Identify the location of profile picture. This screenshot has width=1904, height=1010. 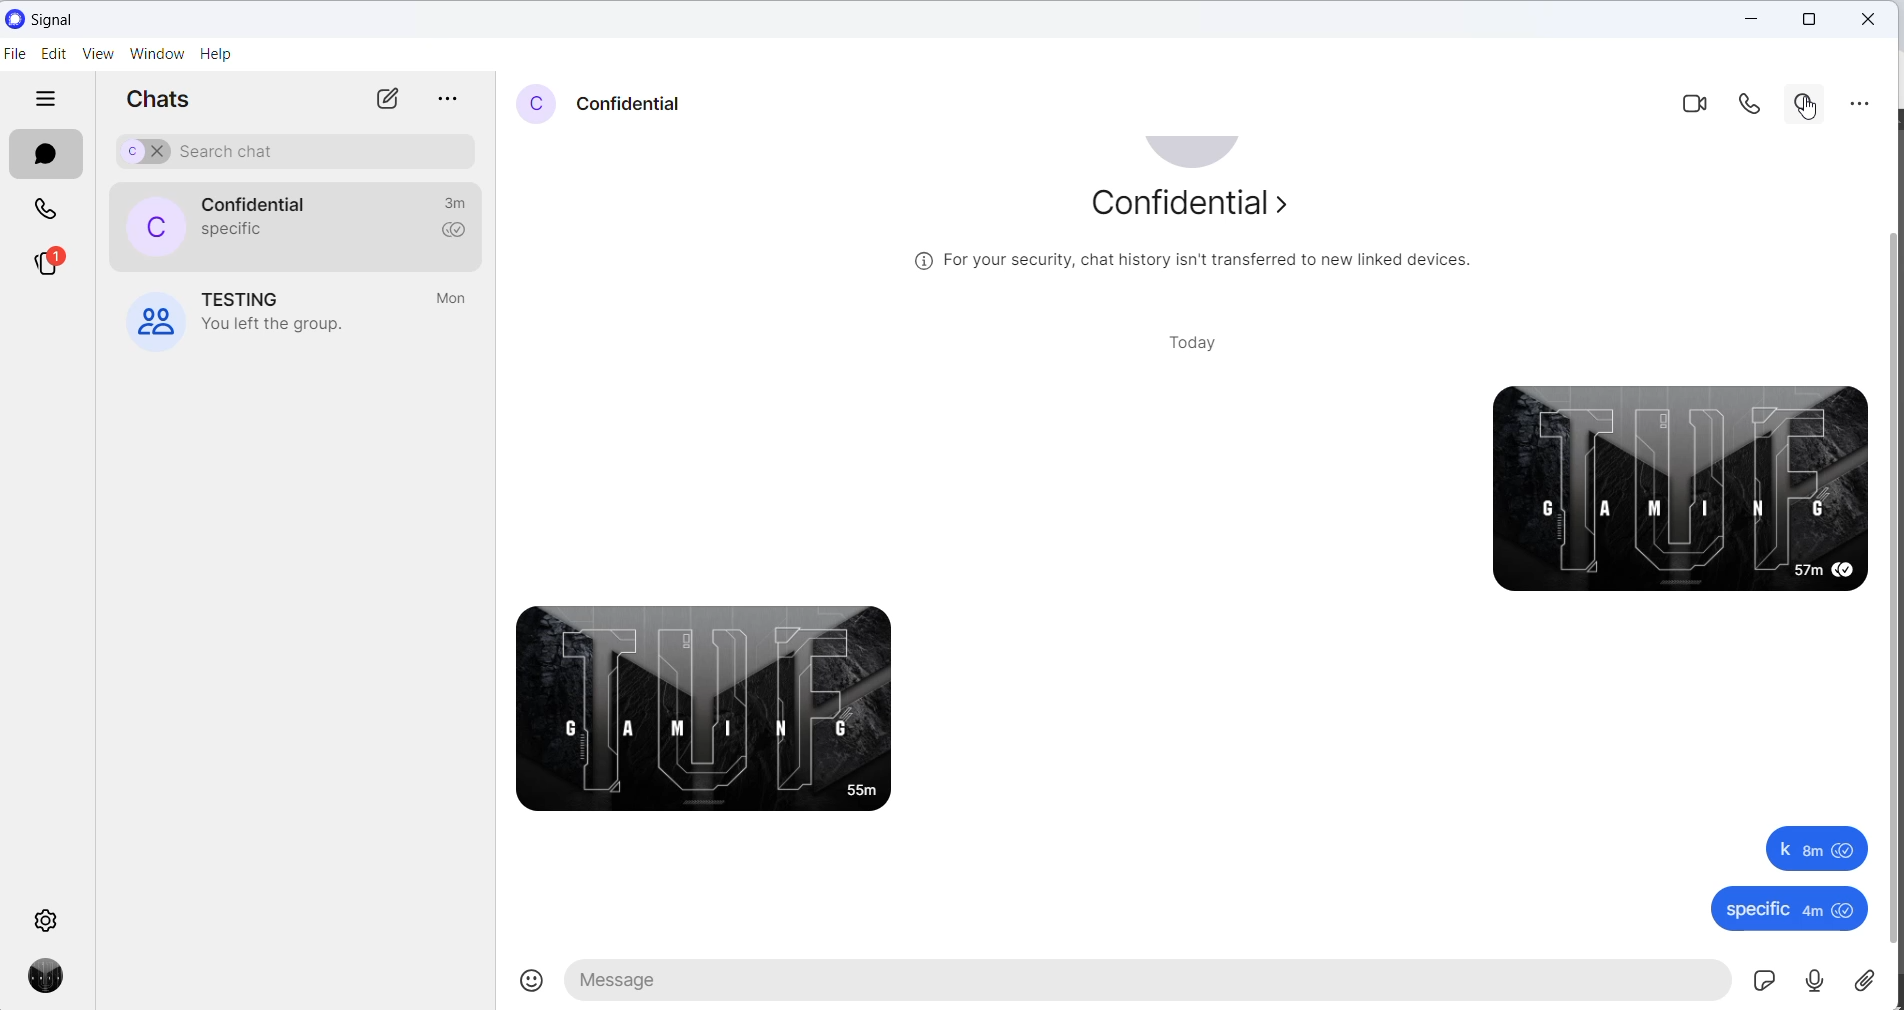
(147, 227).